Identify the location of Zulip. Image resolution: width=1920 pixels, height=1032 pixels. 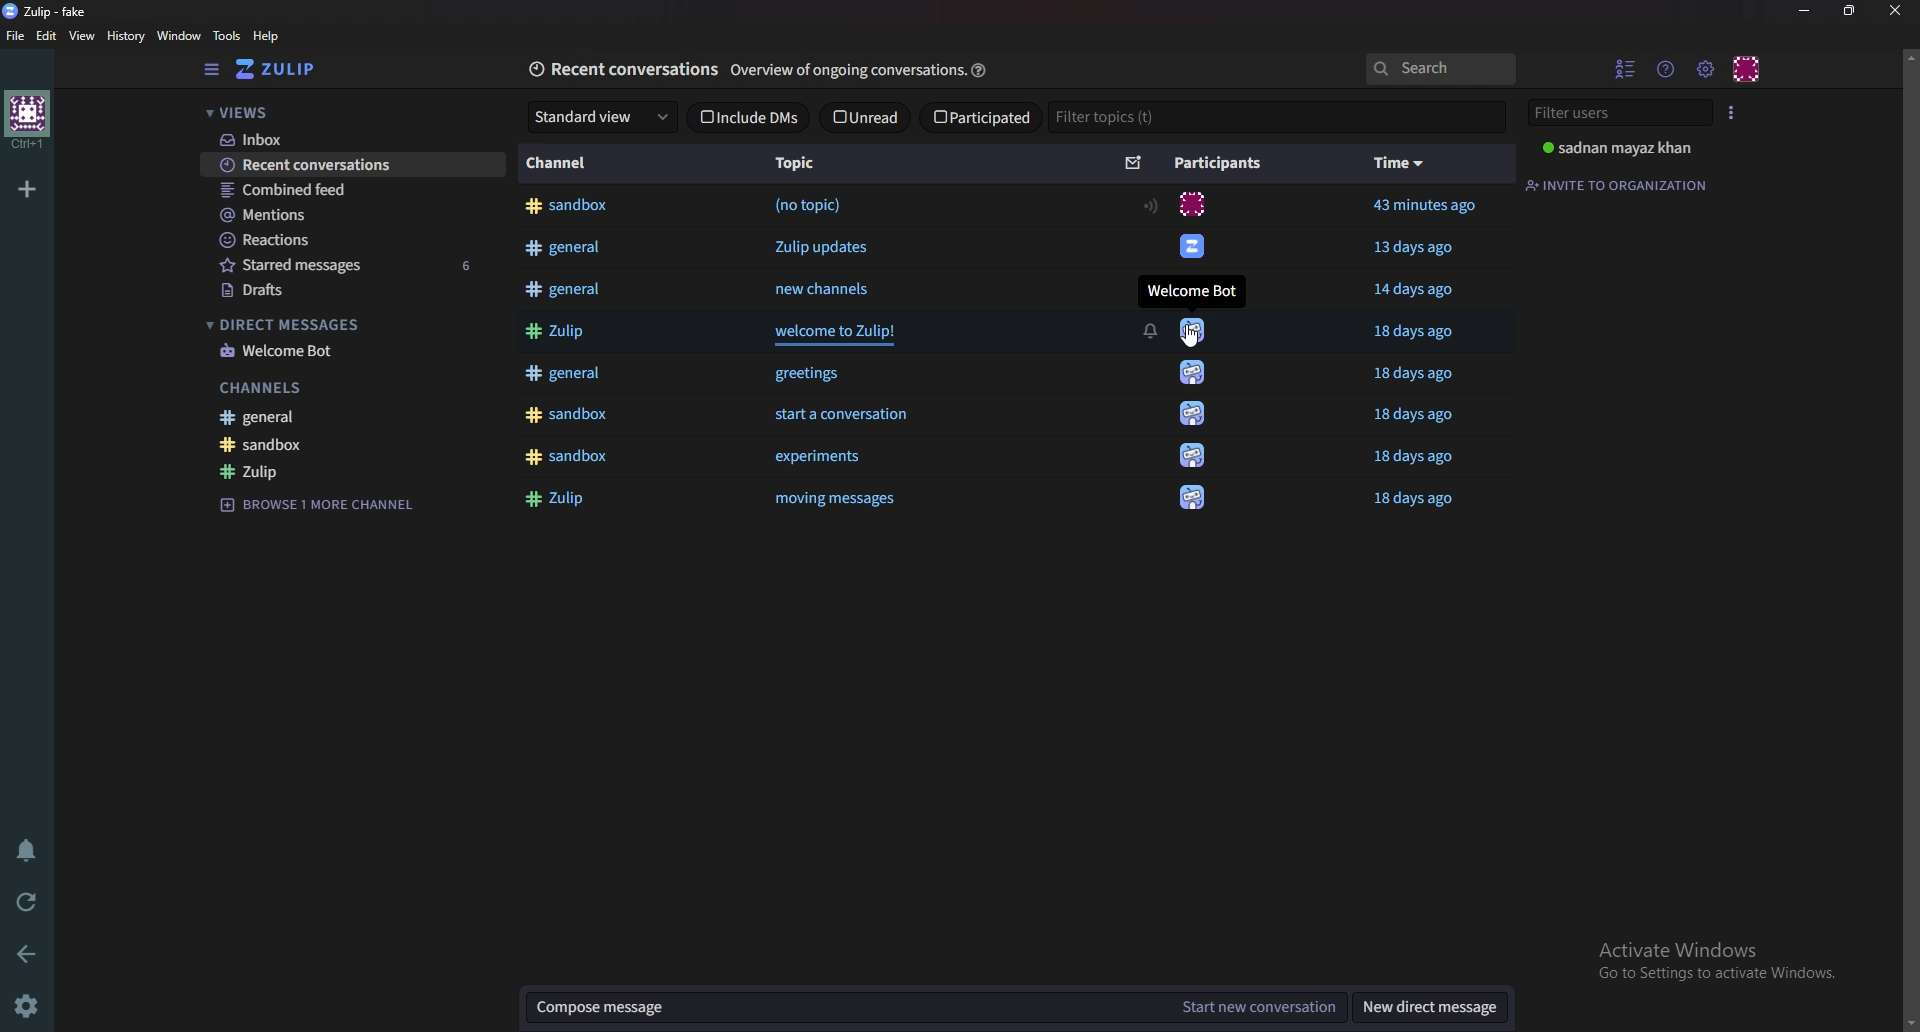
(353, 471).